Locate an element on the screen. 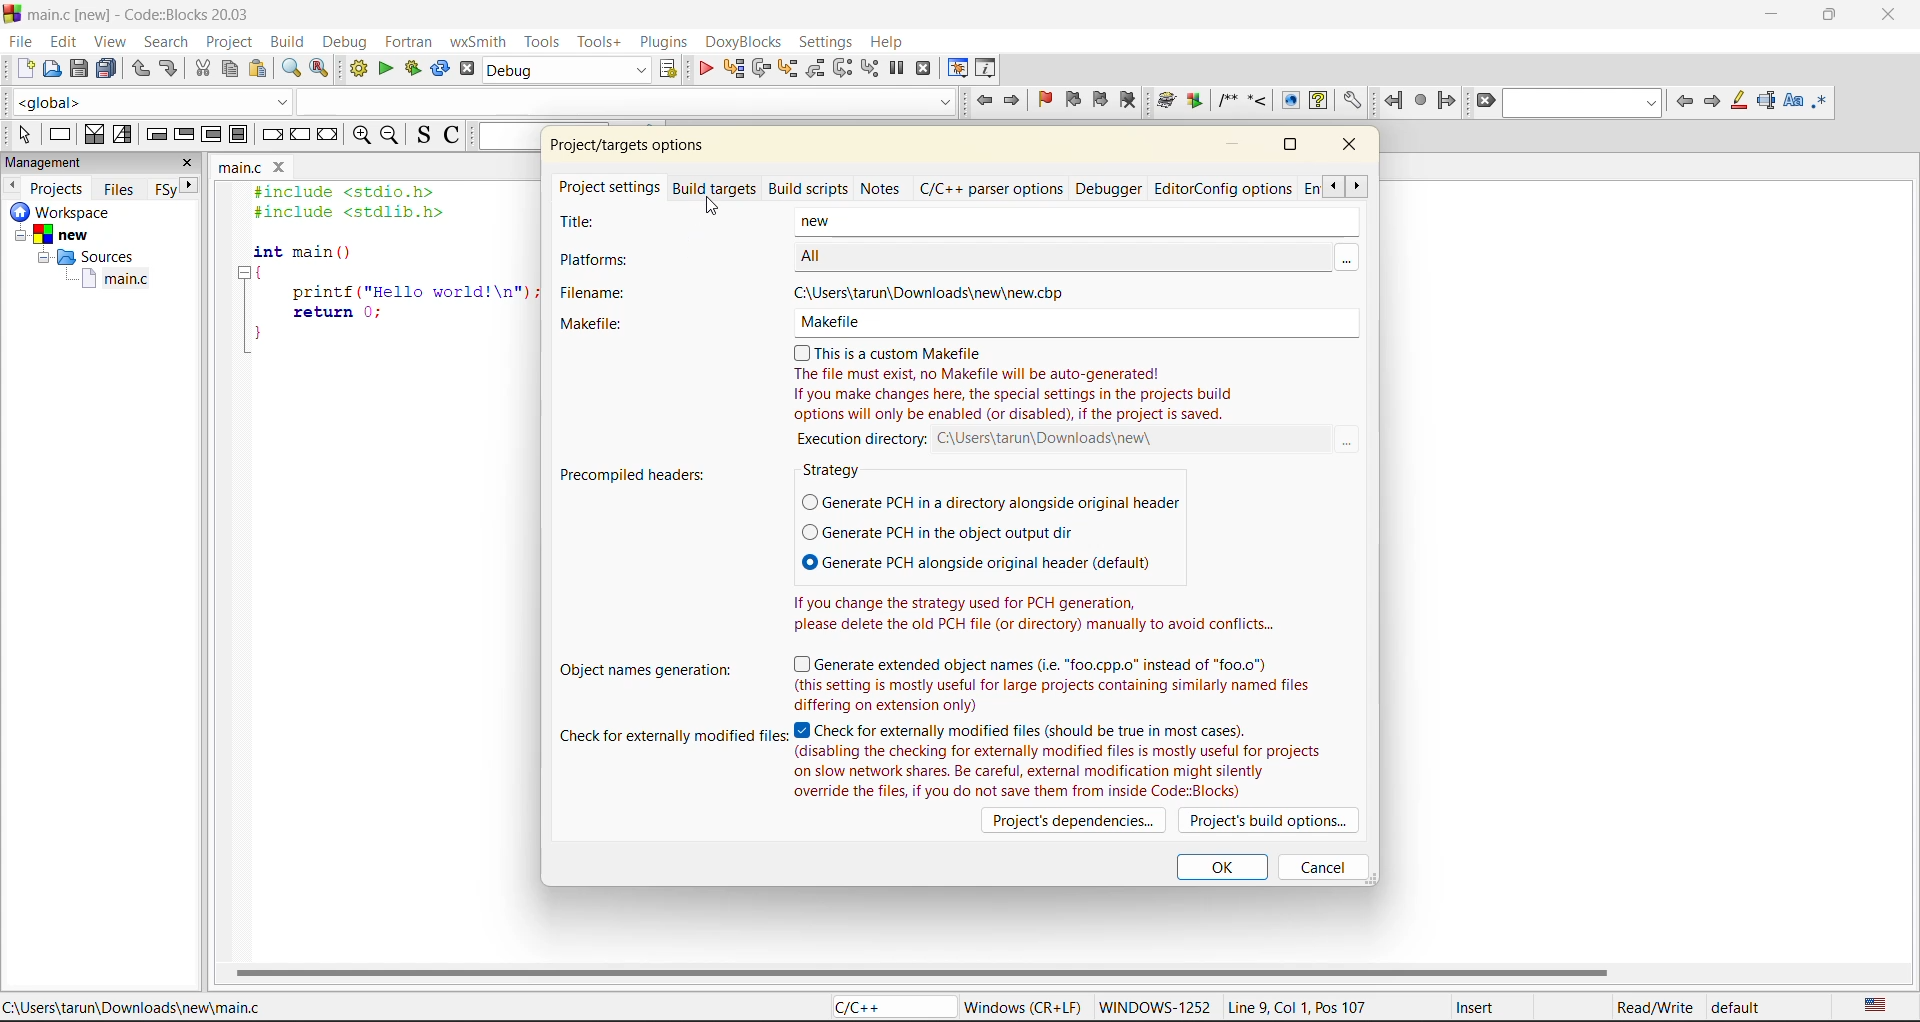 This screenshot has height=1022, width=1920. previous is located at coordinates (13, 185).